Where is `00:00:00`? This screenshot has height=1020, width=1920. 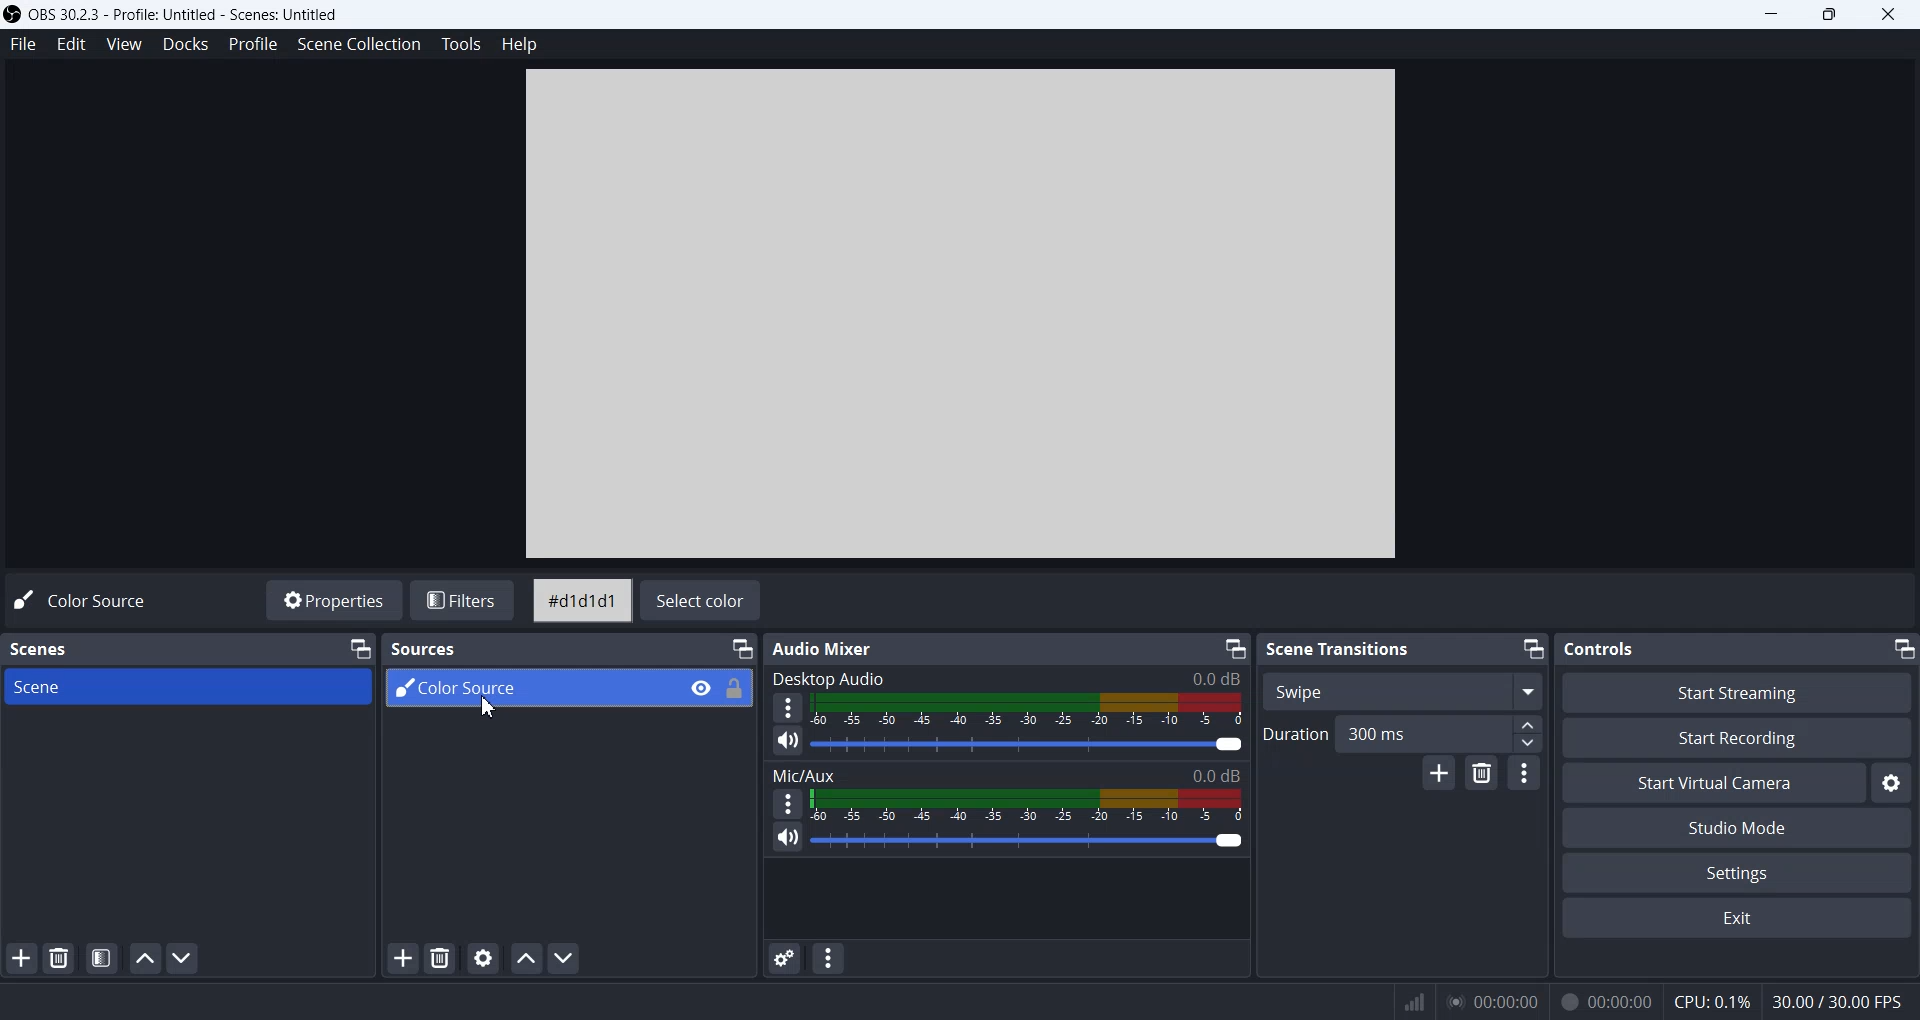
00:00:00 is located at coordinates (1604, 999).